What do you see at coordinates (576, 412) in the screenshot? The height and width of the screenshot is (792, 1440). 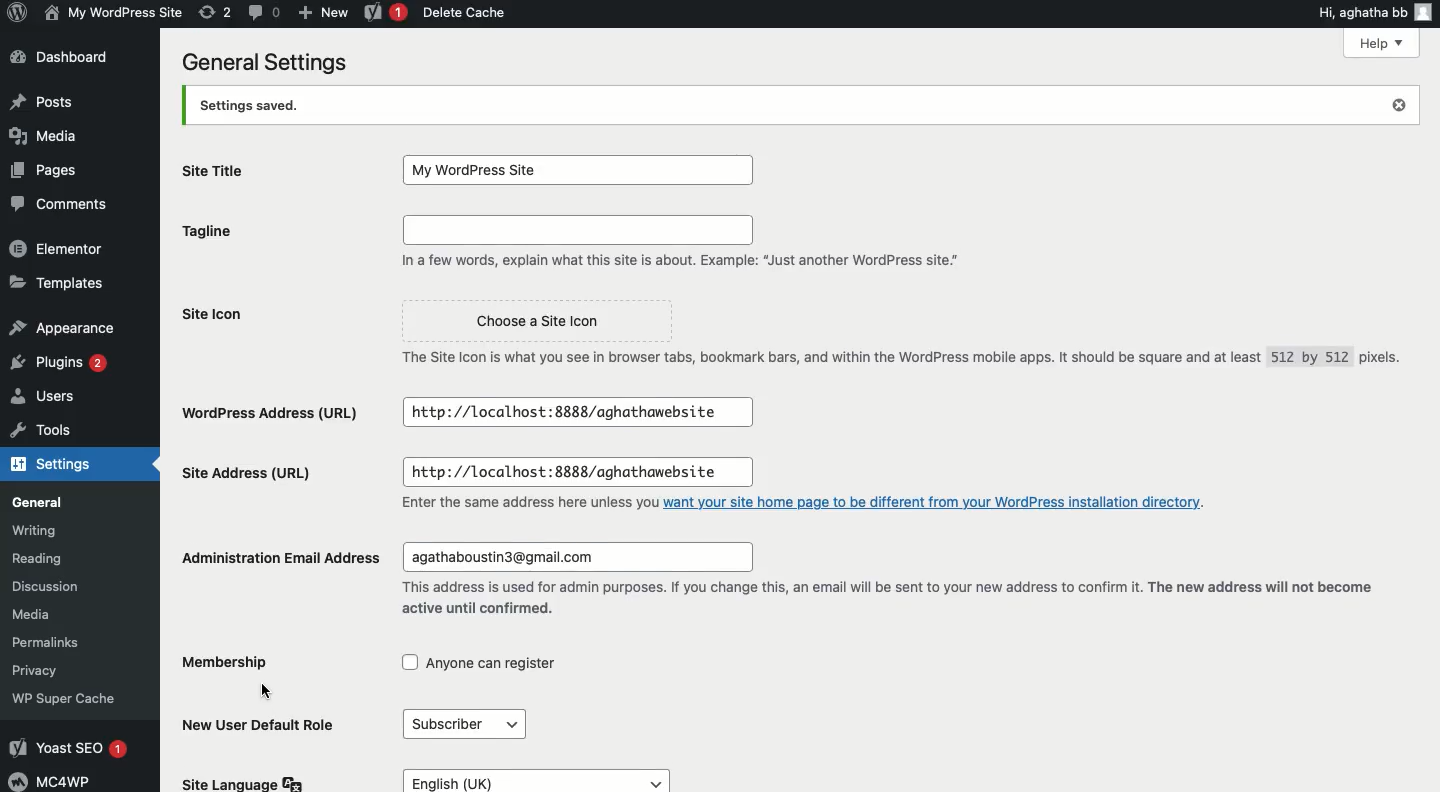 I see `http://localhost:8888/aghathawebsite` at bounding box center [576, 412].